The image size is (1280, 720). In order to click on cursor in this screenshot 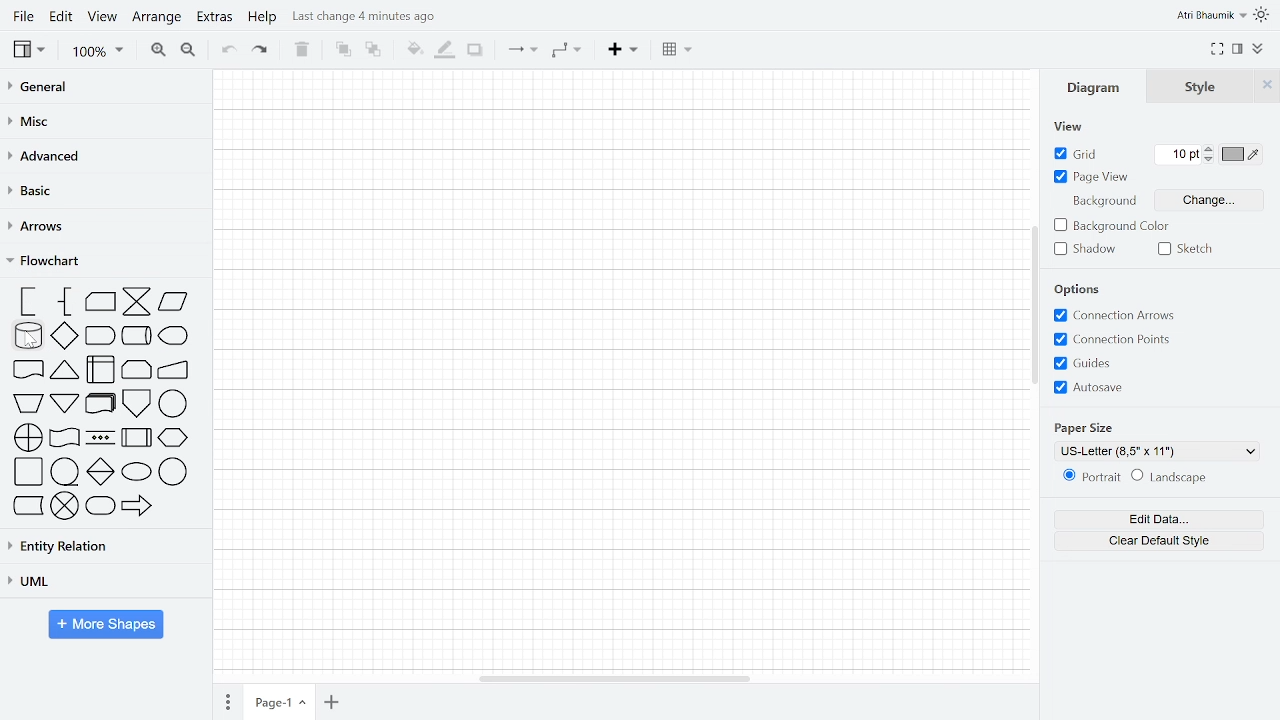, I will do `click(38, 346)`.